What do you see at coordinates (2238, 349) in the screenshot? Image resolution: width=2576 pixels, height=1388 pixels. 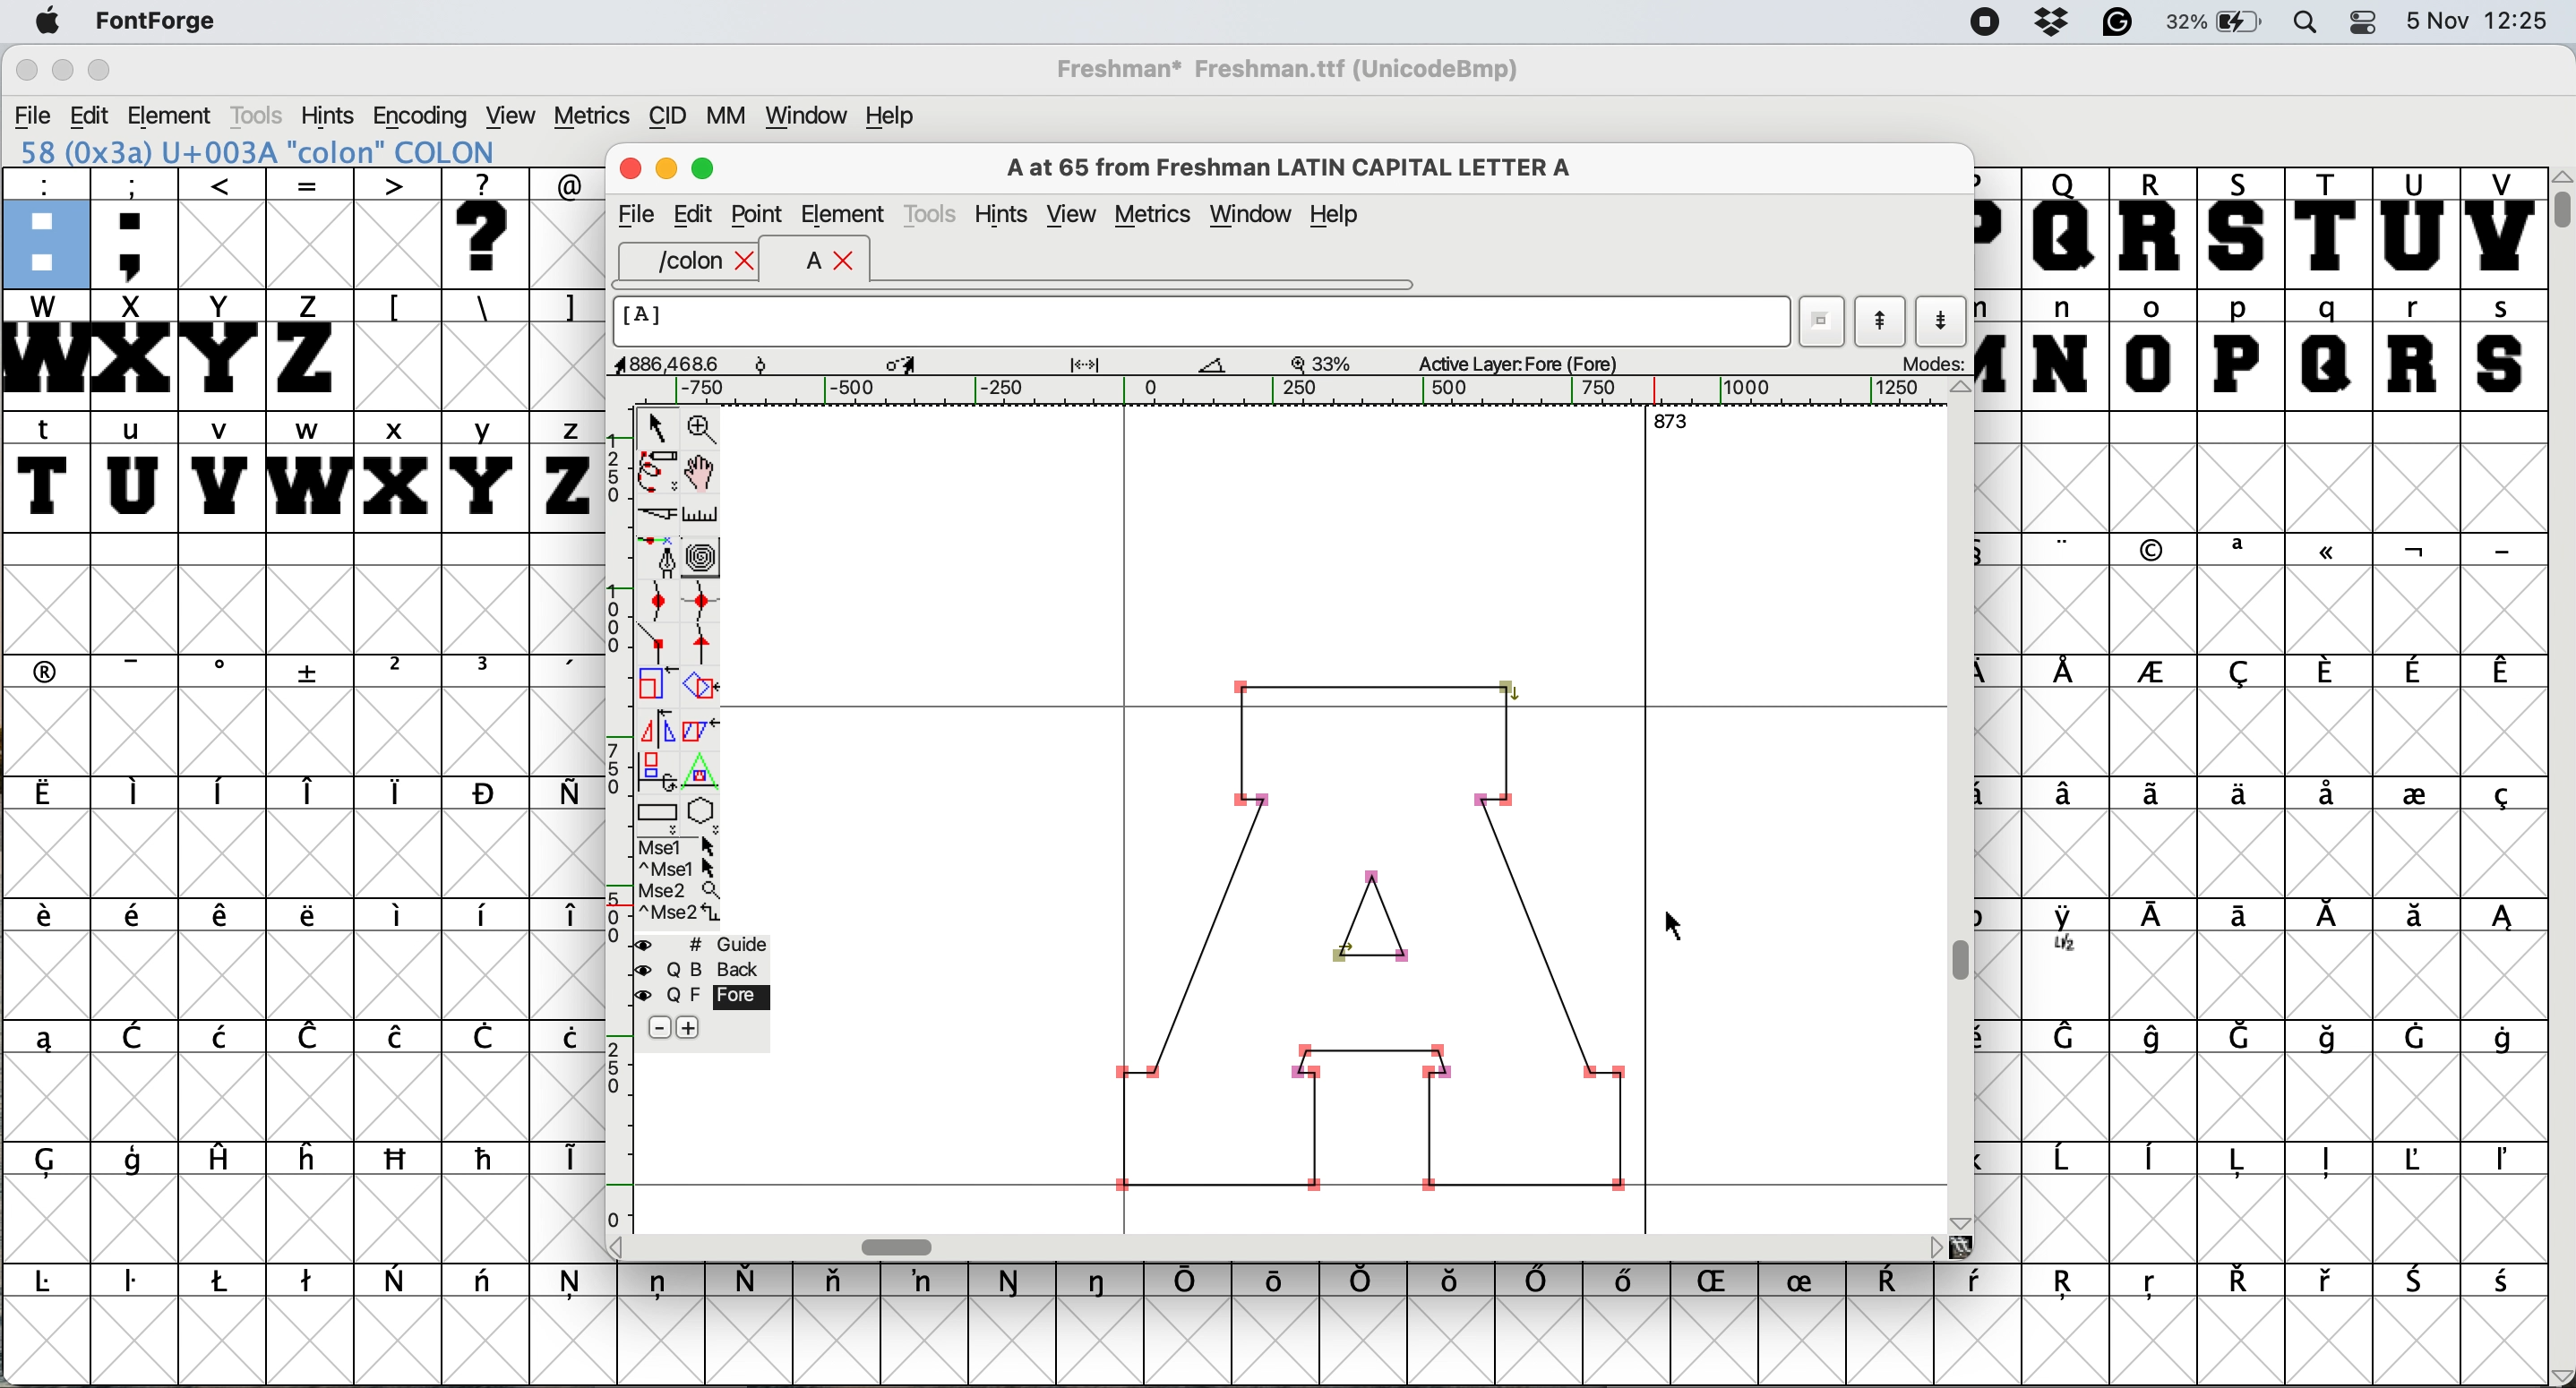 I see `p` at bounding box center [2238, 349].